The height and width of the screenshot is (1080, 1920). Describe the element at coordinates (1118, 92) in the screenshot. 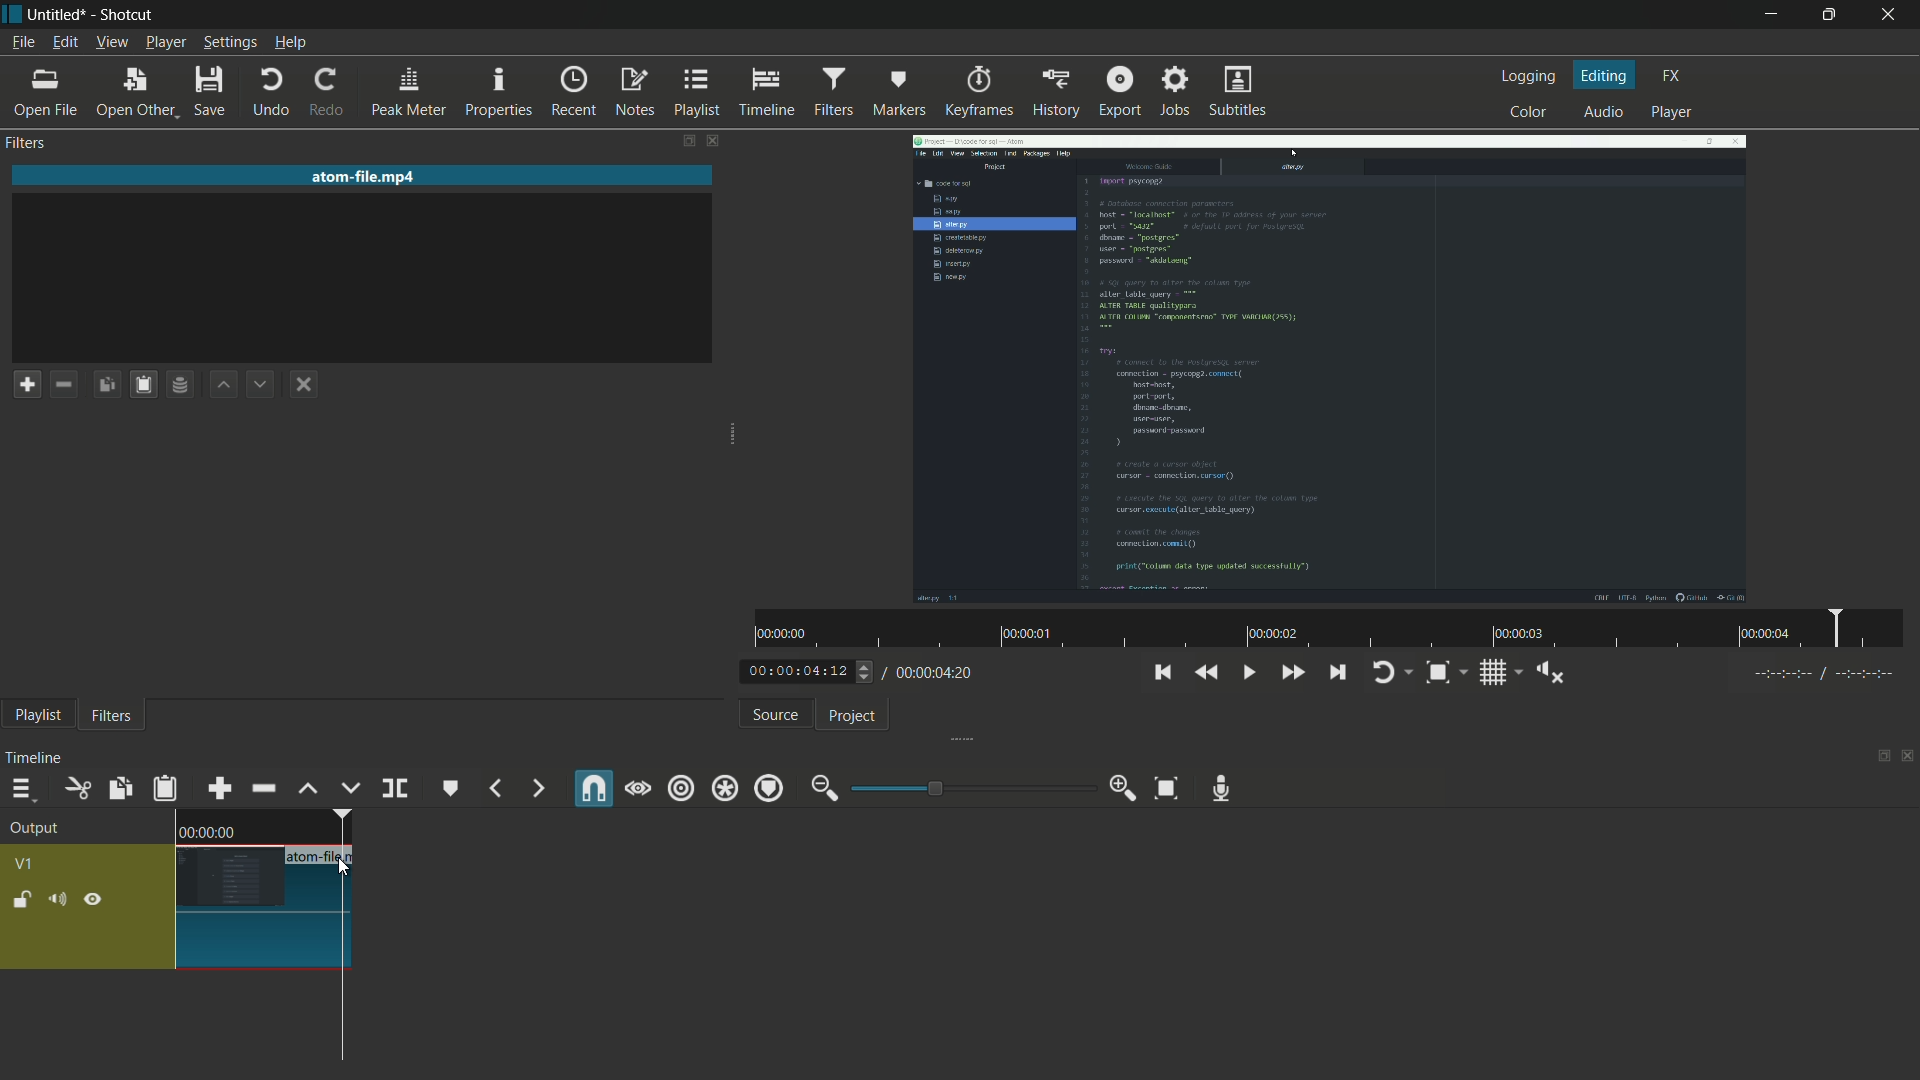

I see `export` at that location.